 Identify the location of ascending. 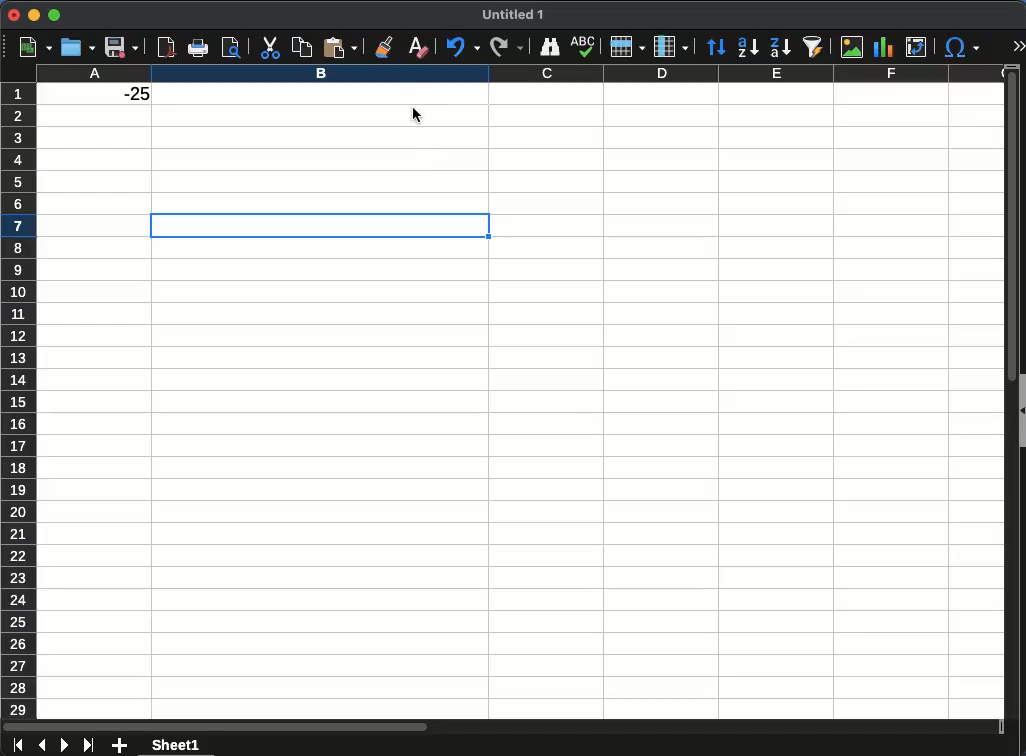
(748, 48).